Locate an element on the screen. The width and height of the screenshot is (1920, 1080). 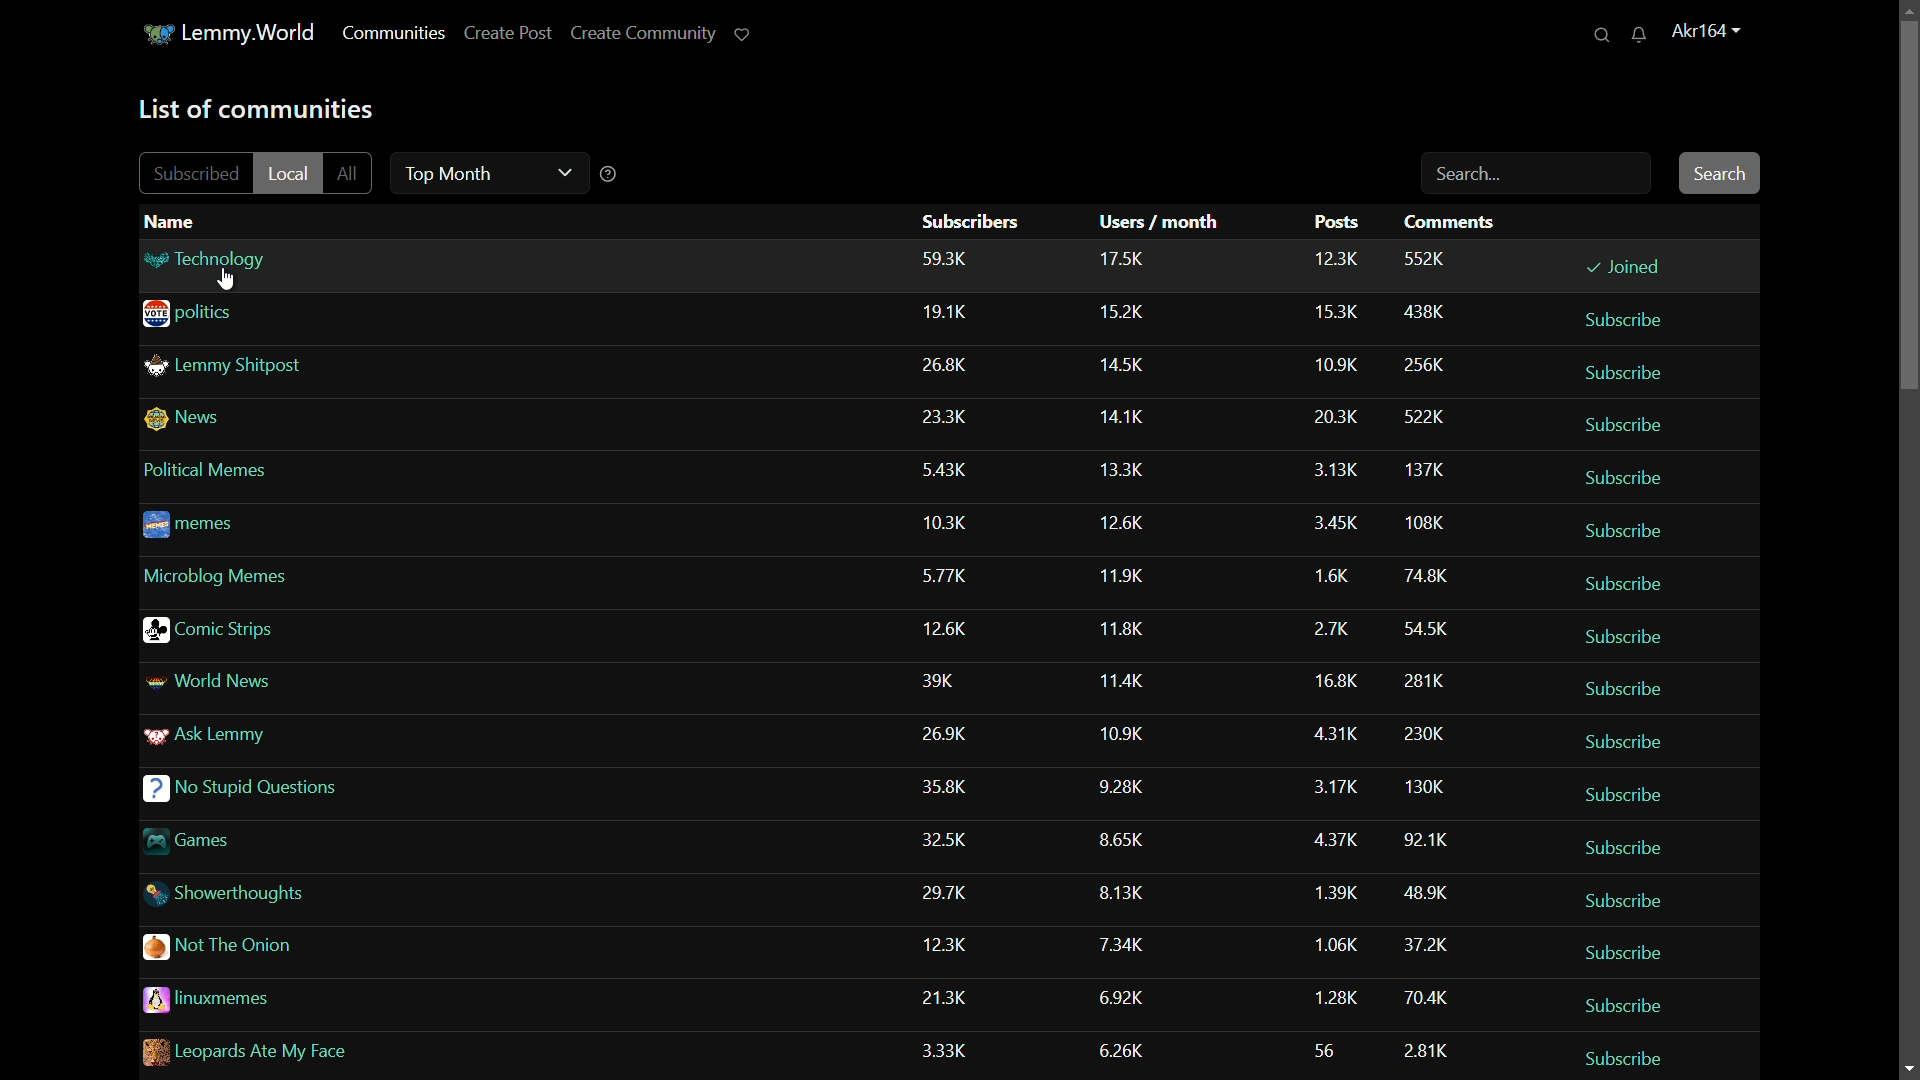
subscribe/unsubscribe is located at coordinates (1628, 687).